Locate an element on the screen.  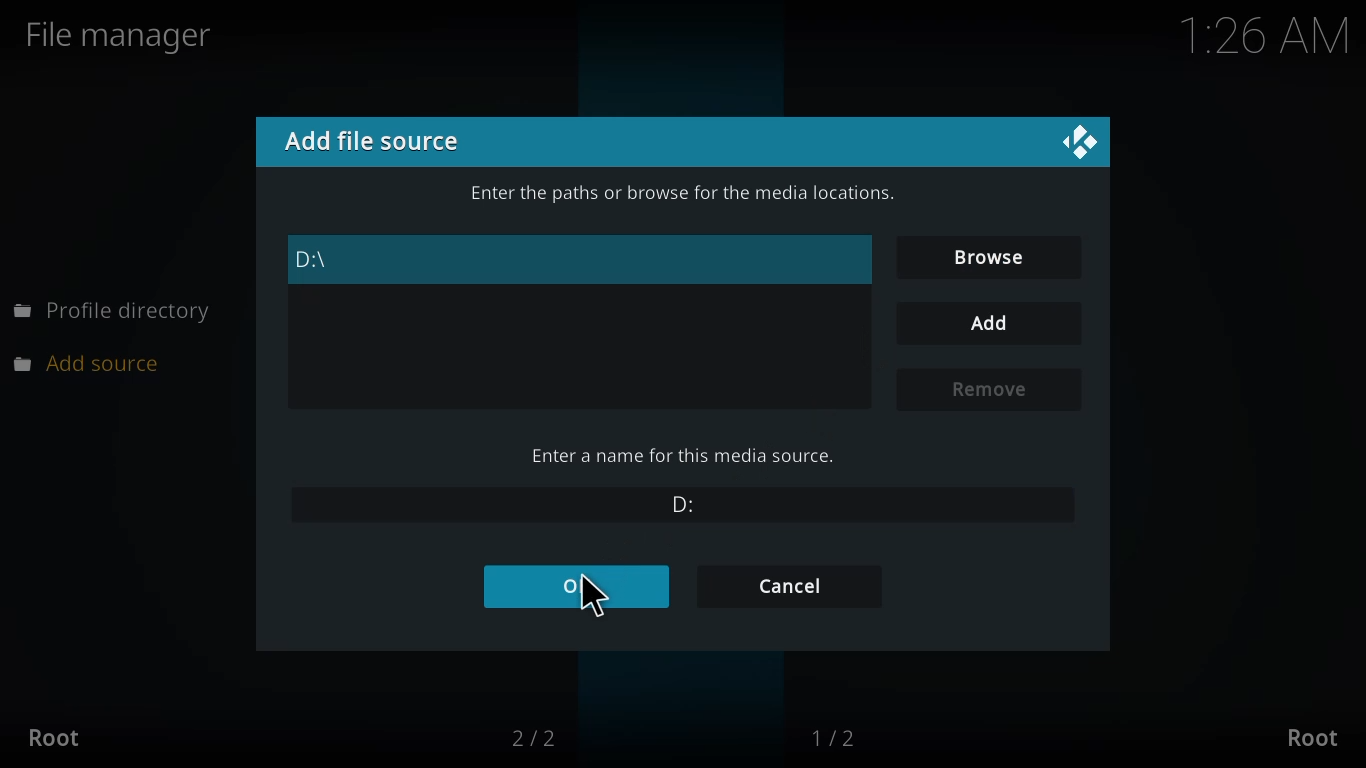
cursor is located at coordinates (600, 602).